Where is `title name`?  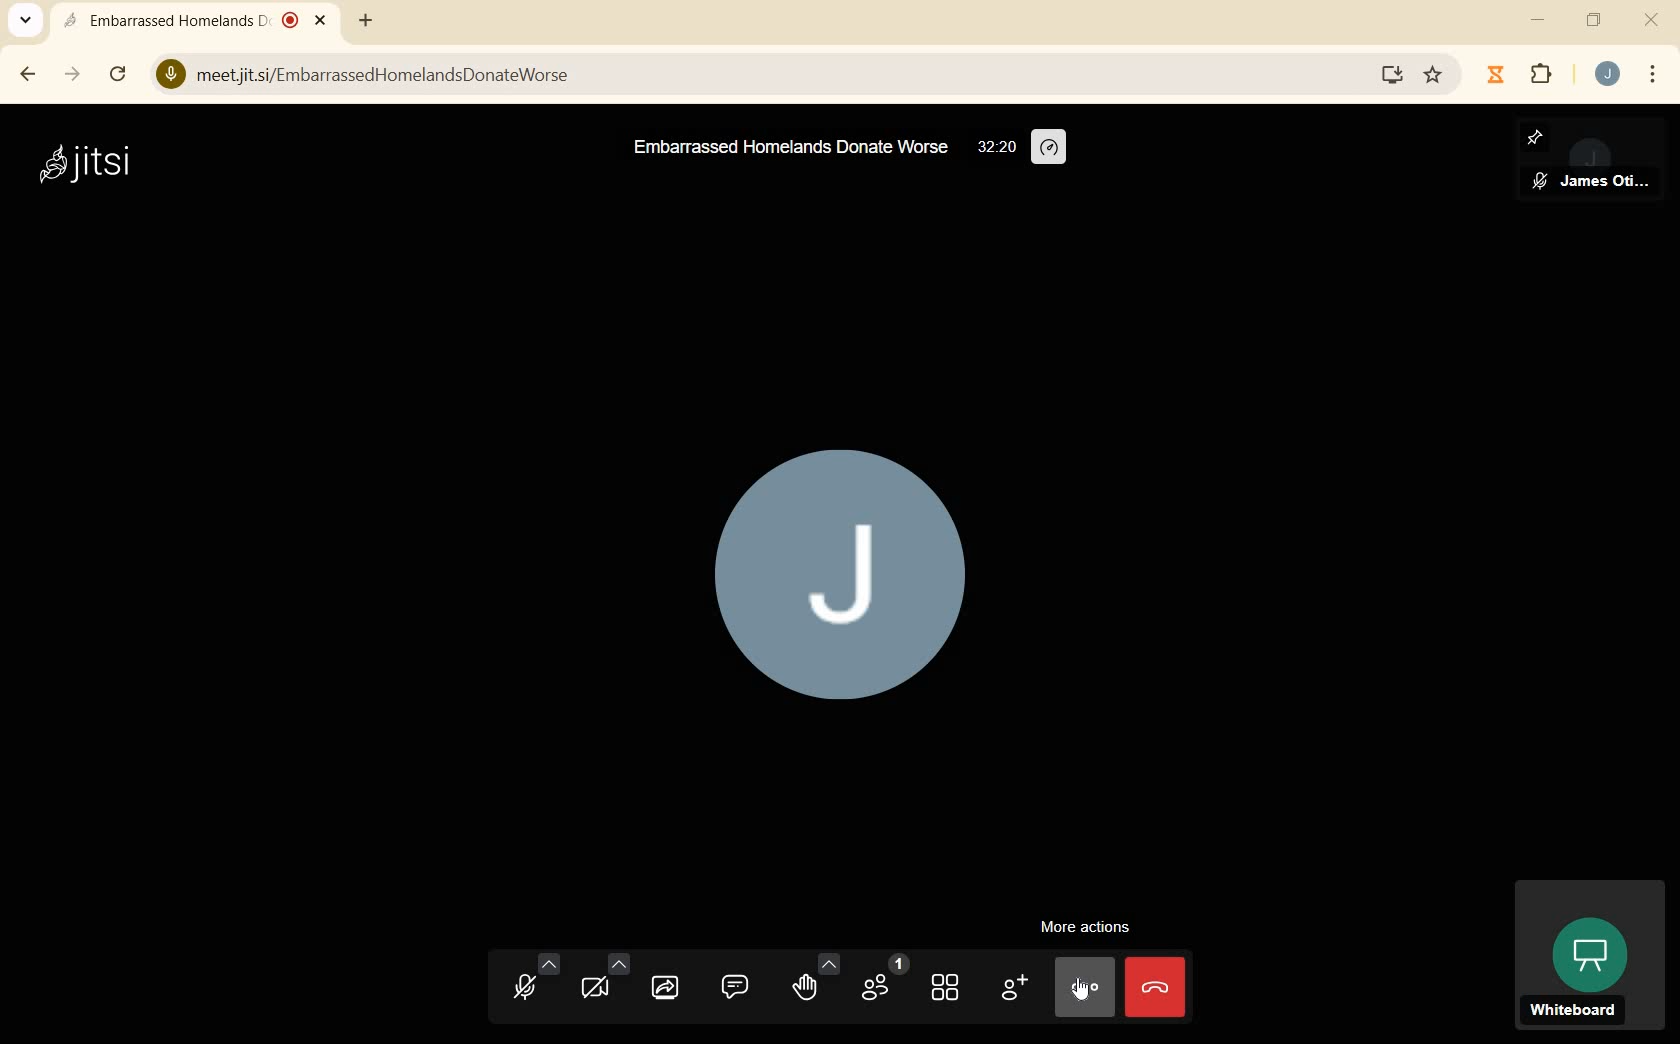
title name is located at coordinates (788, 151).